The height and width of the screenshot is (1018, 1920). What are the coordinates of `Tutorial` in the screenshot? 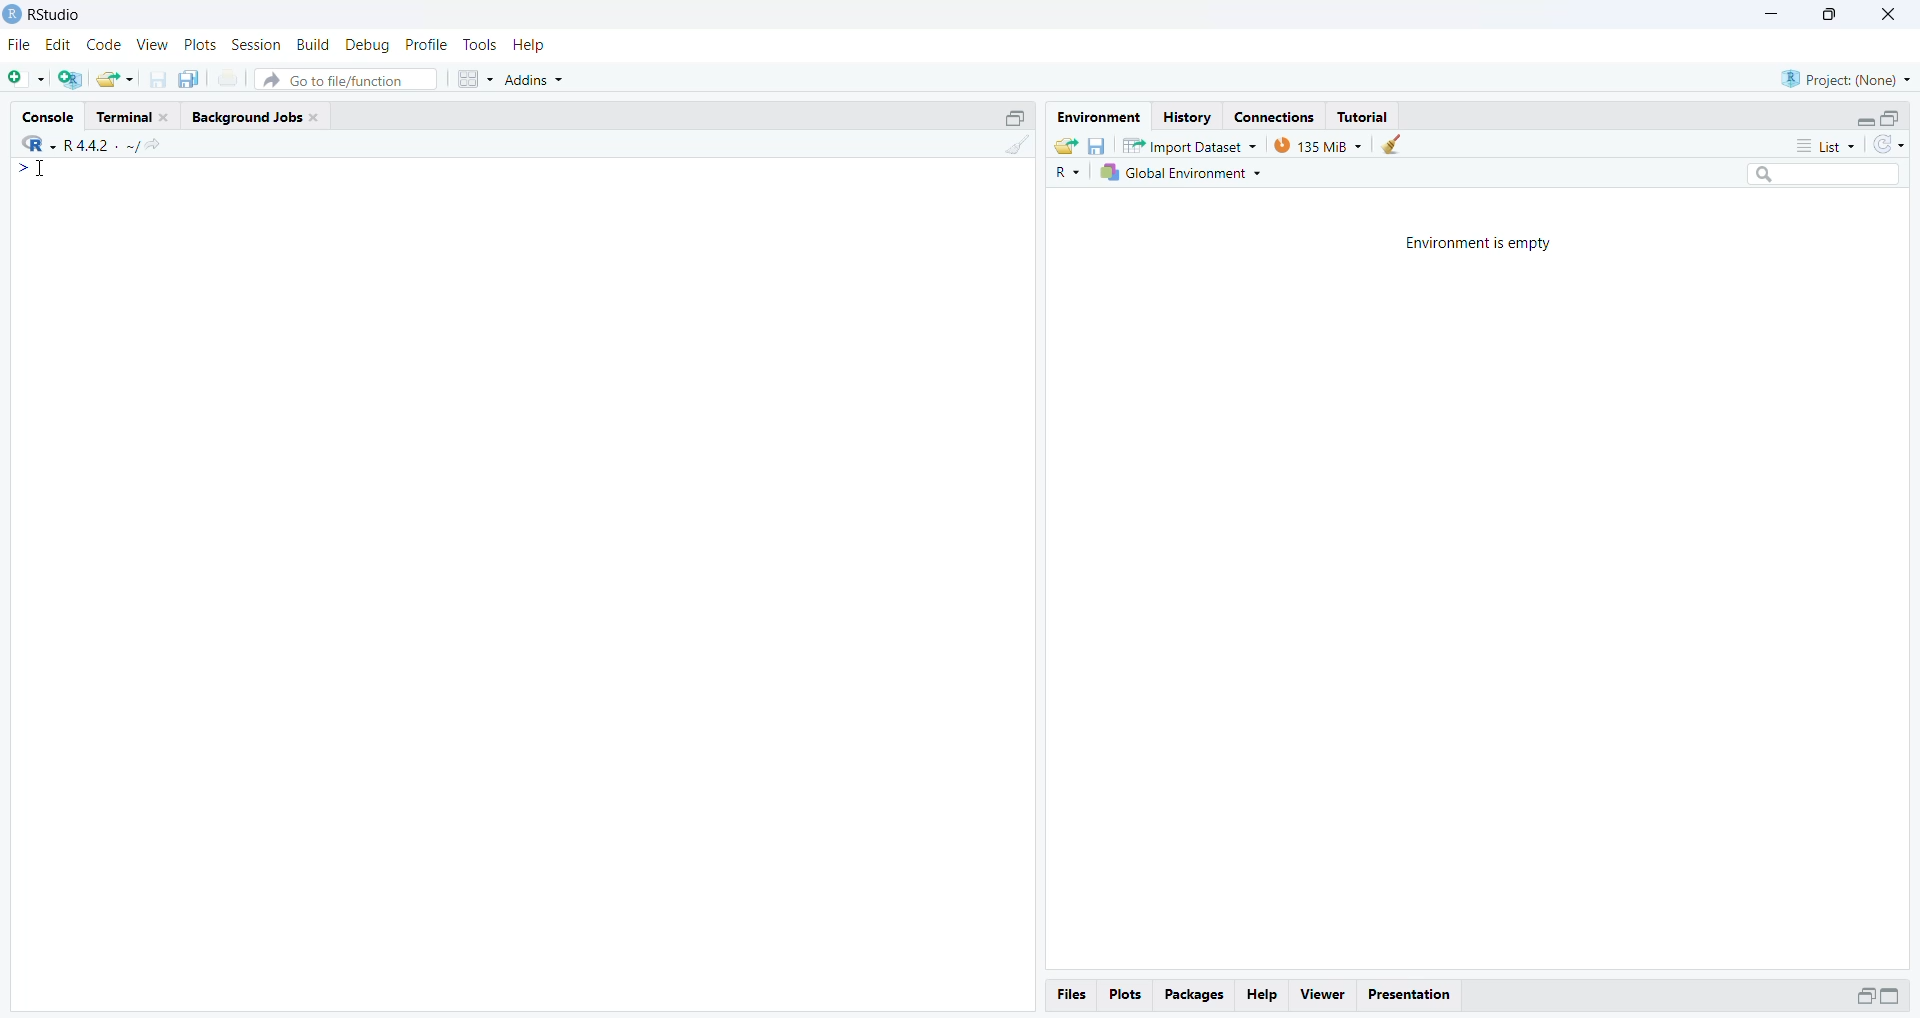 It's located at (1366, 116).